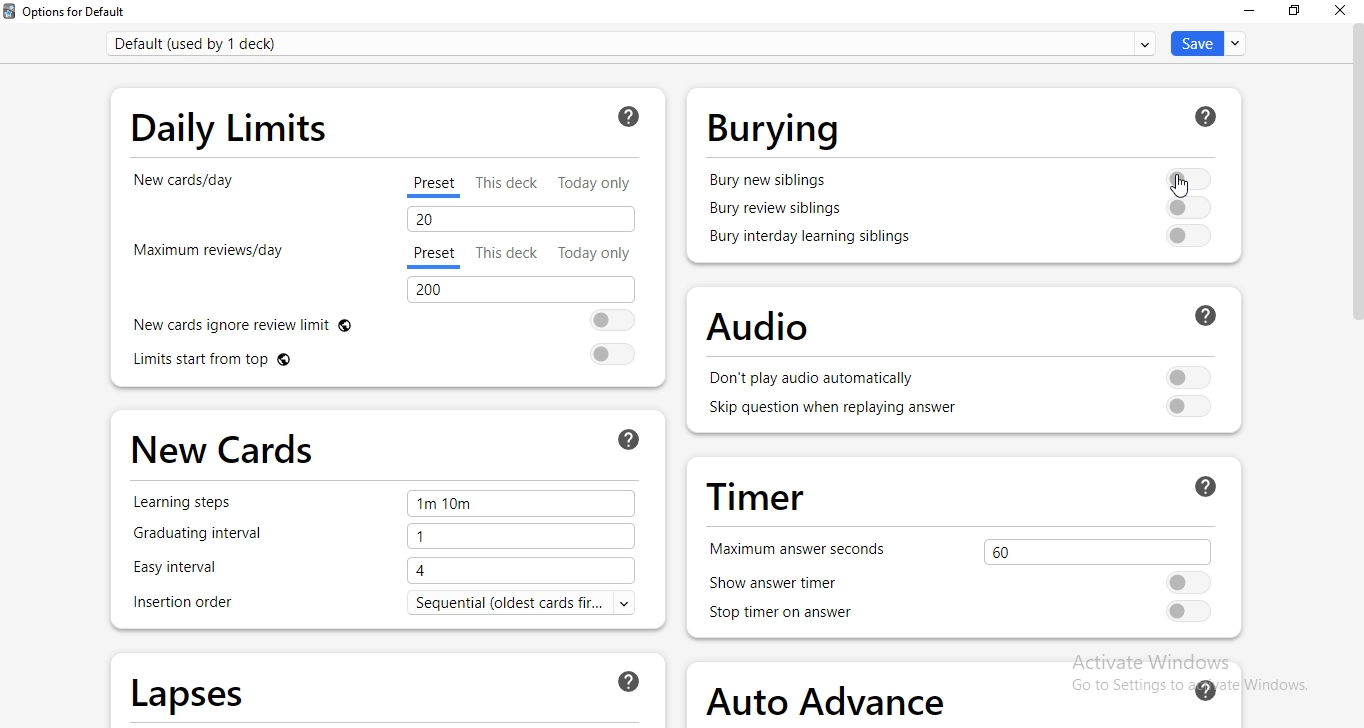 This screenshot has height=728, width=1364. I want to click on Toggle, so click(1184, 176).